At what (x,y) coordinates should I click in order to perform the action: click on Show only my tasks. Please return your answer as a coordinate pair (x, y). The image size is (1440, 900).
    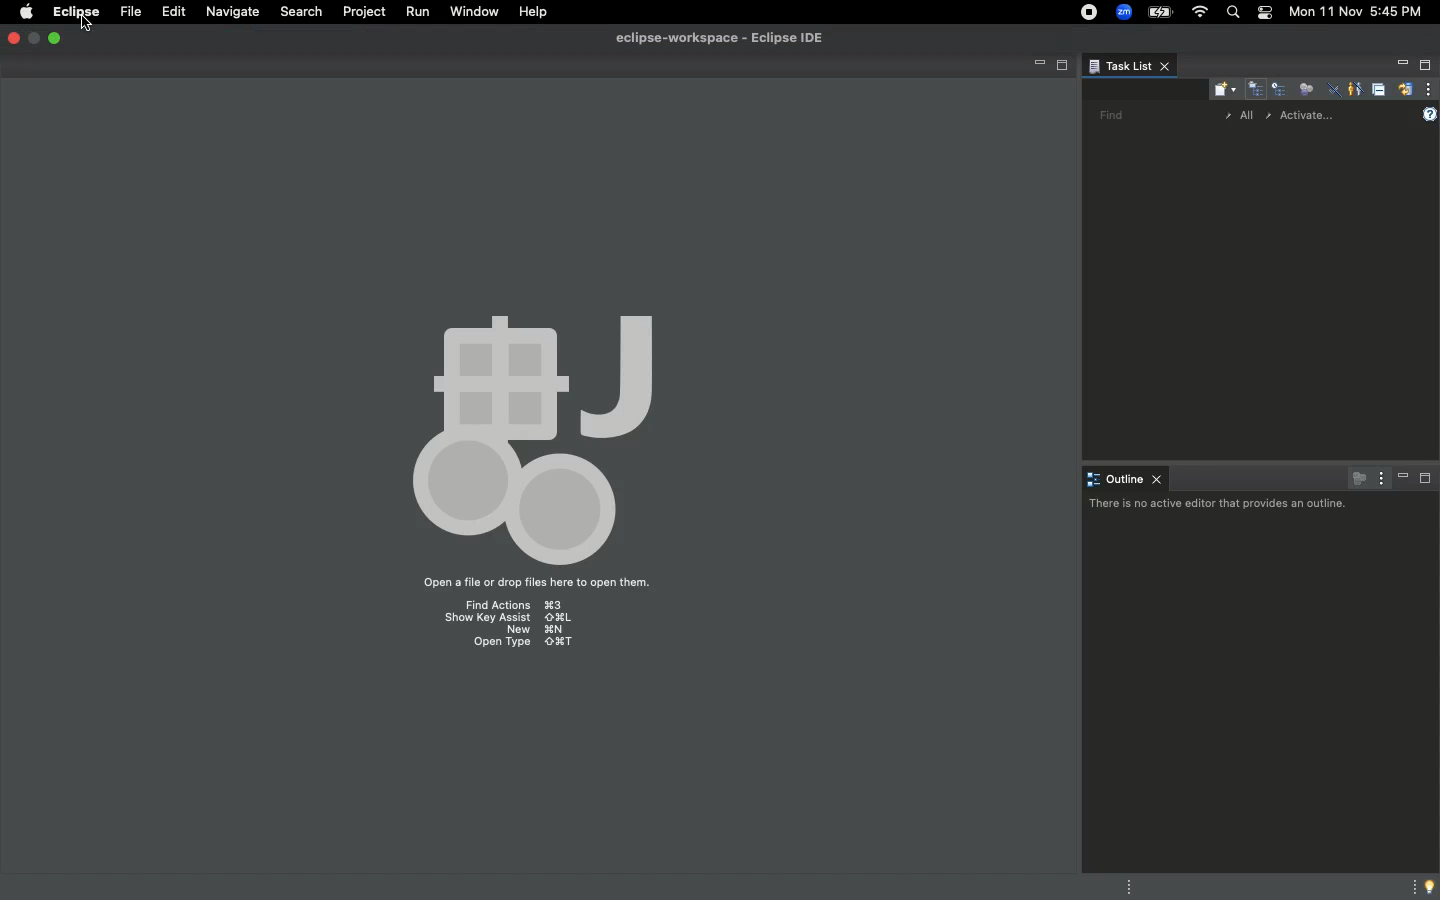
    Looking at the image, I should click on (1355, 89).